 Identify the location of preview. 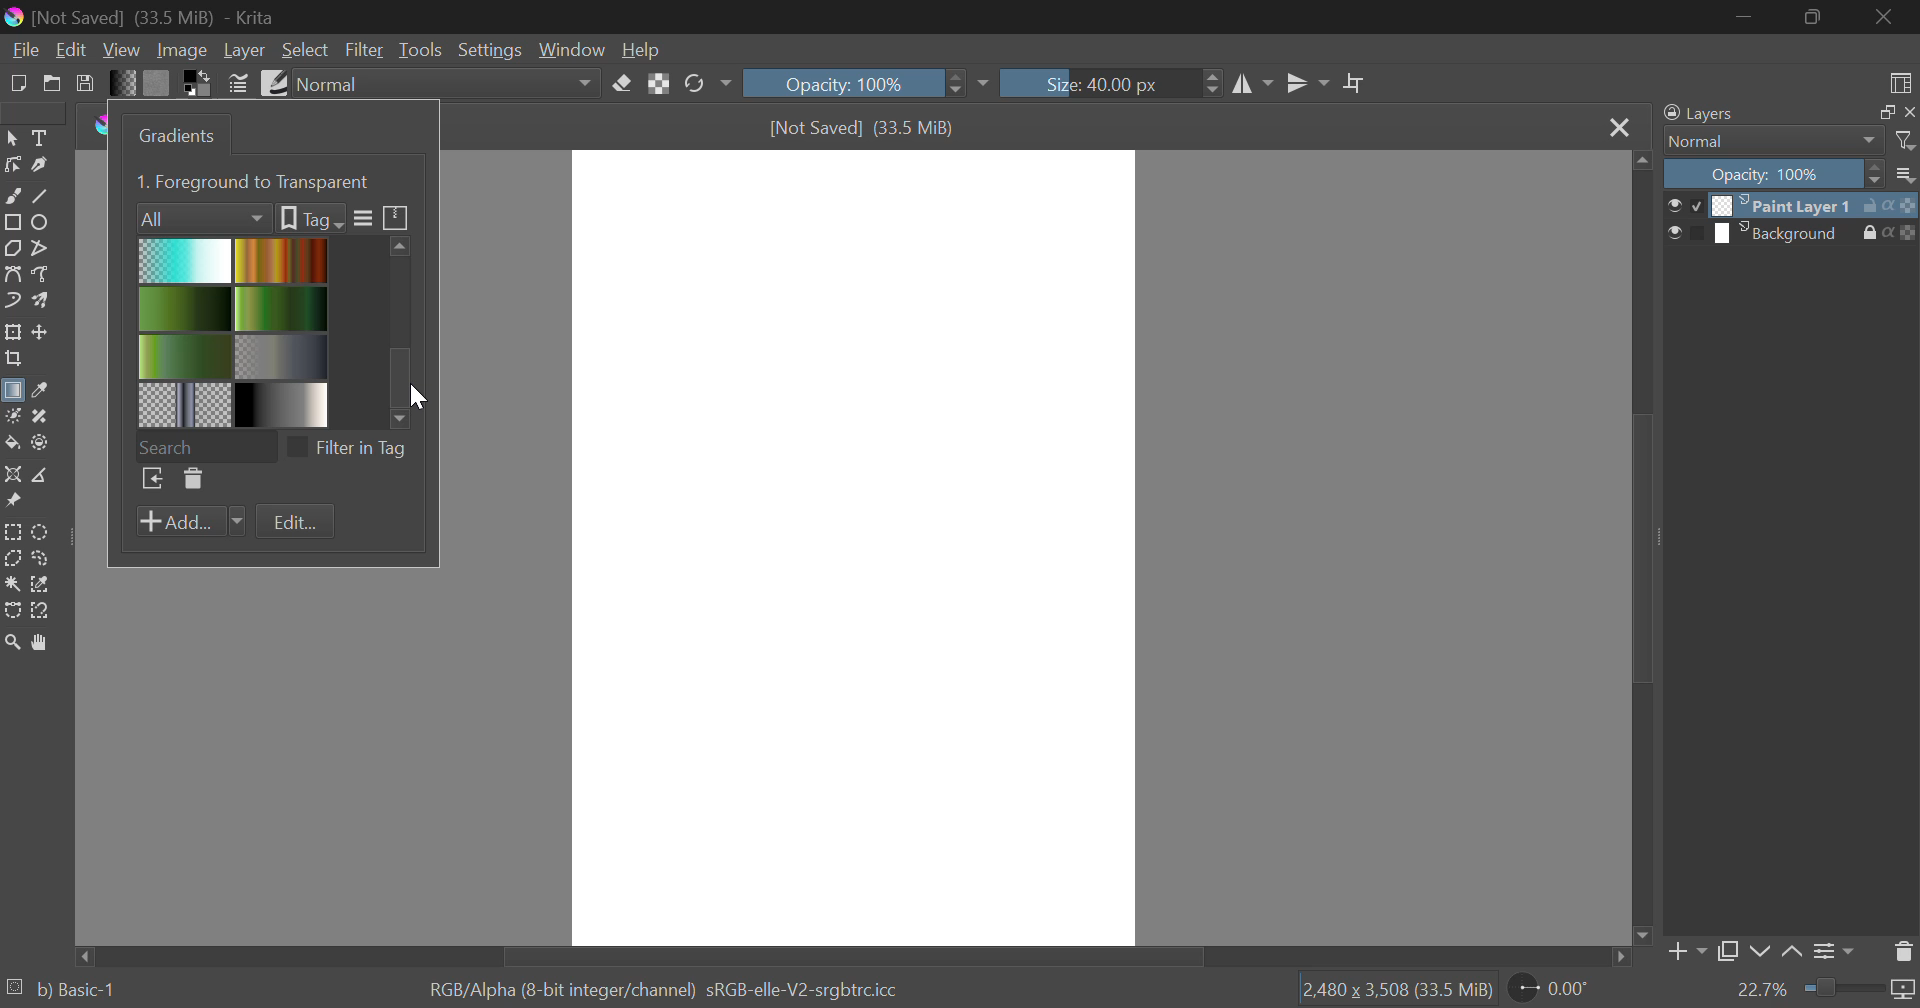
(1685, 205).